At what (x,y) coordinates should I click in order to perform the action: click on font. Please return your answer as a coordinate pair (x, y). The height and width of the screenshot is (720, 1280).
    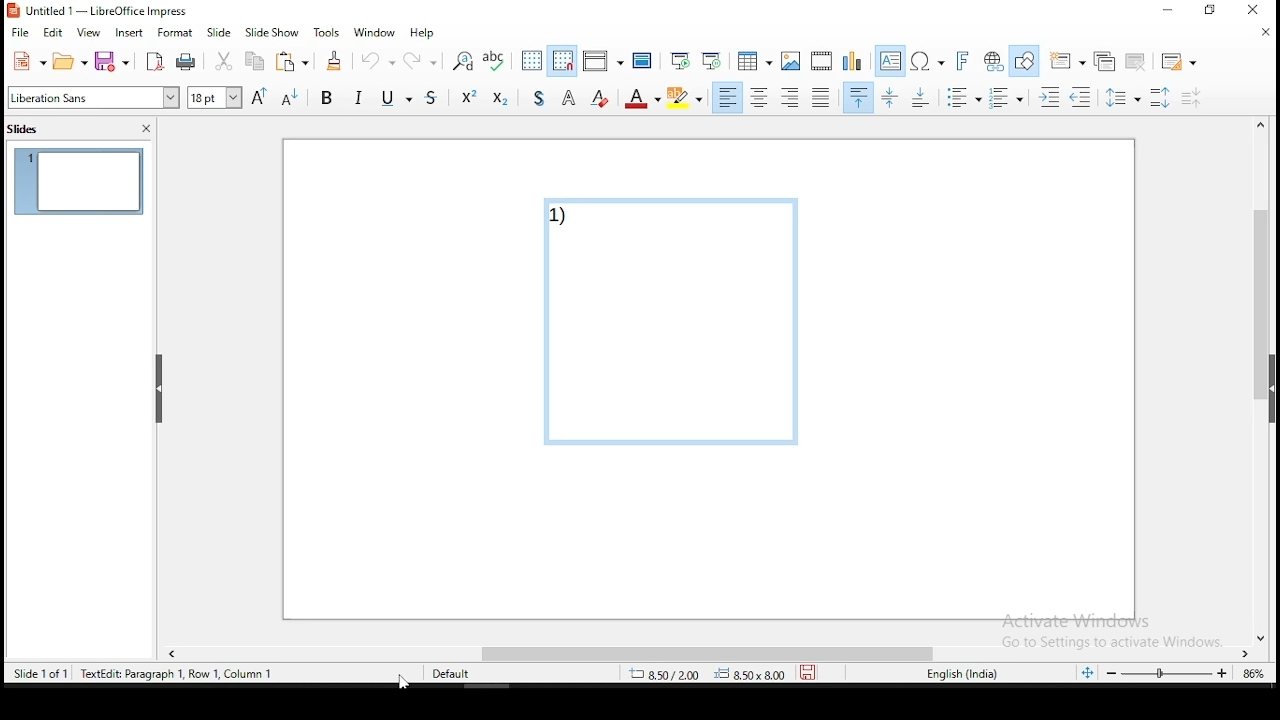
    Looking at the image, I should click on (92, 99).